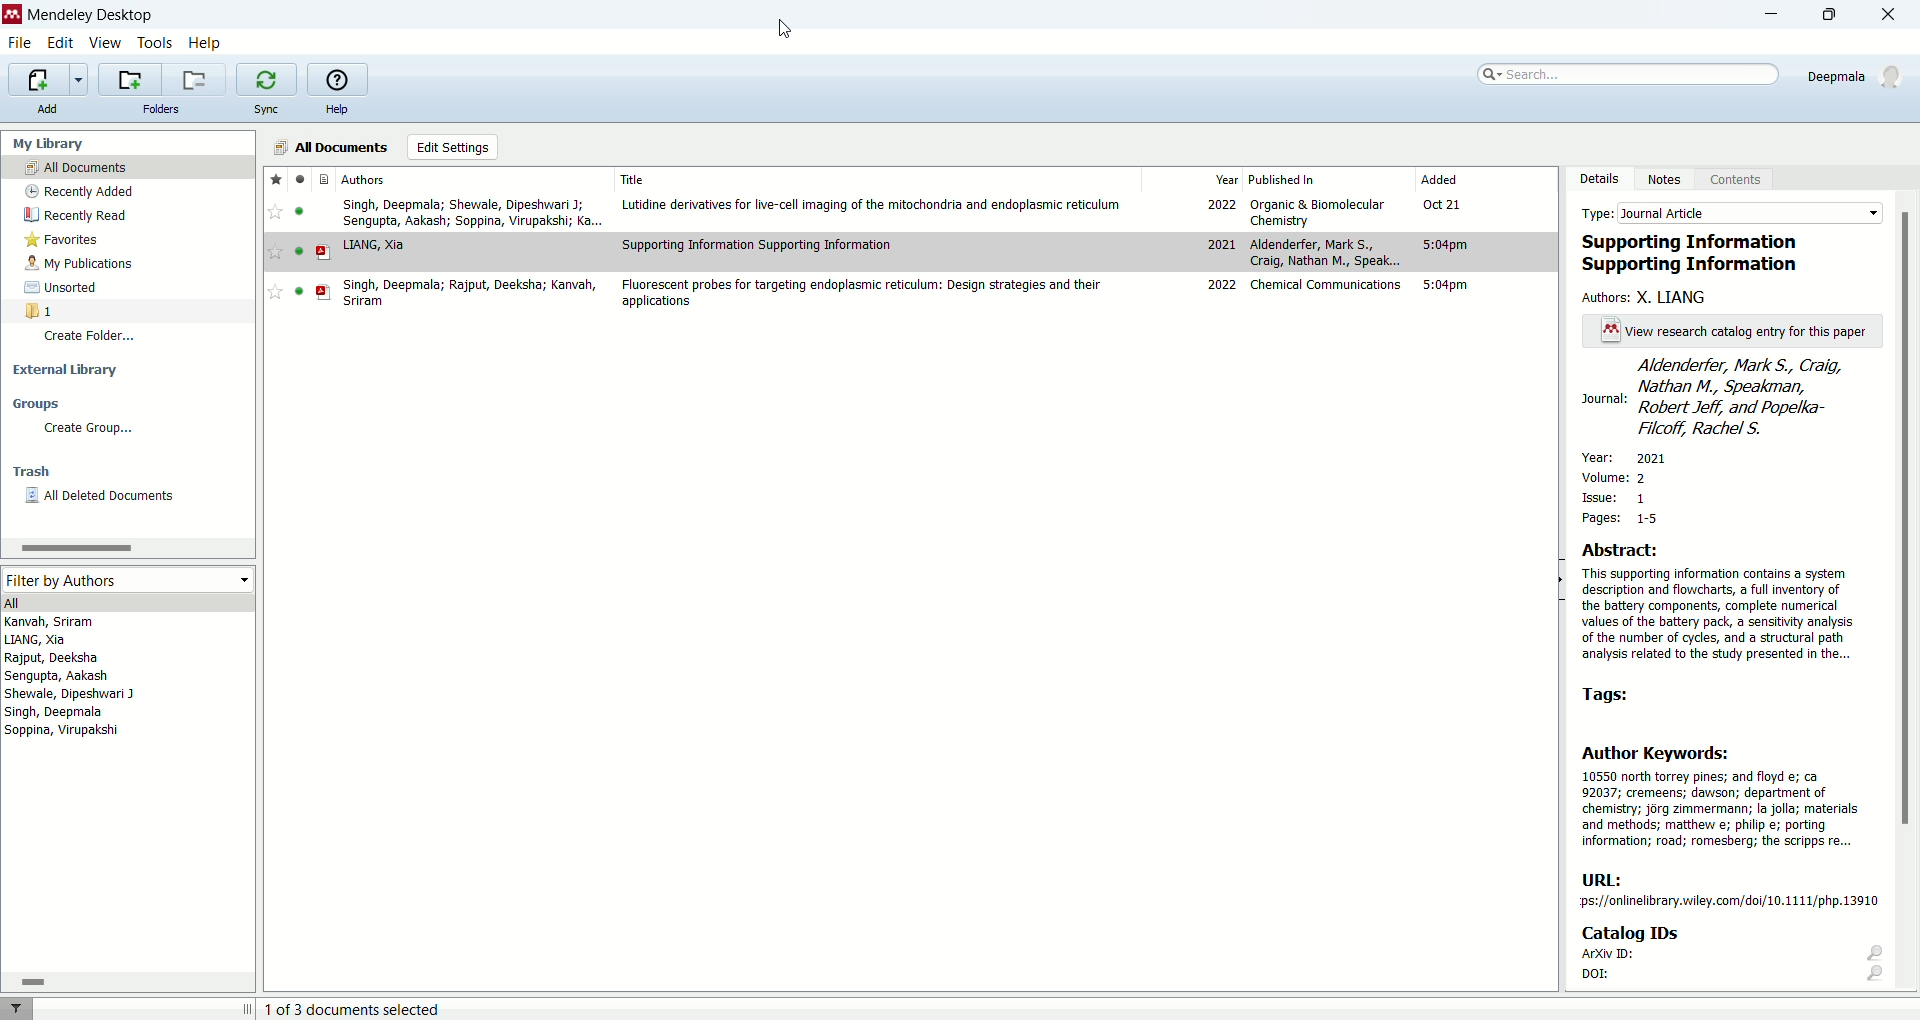  Describe the element at coordinates (1718, 602) in the screenshot. I see `Abstract:This supporting information contains a system description and flowcharts, a full inventory of the battery components, complete numerical values of the battery pack, a sensitivity analysis of the number of cycles, and a structural path analysis related to the study presented in the...` at that location.